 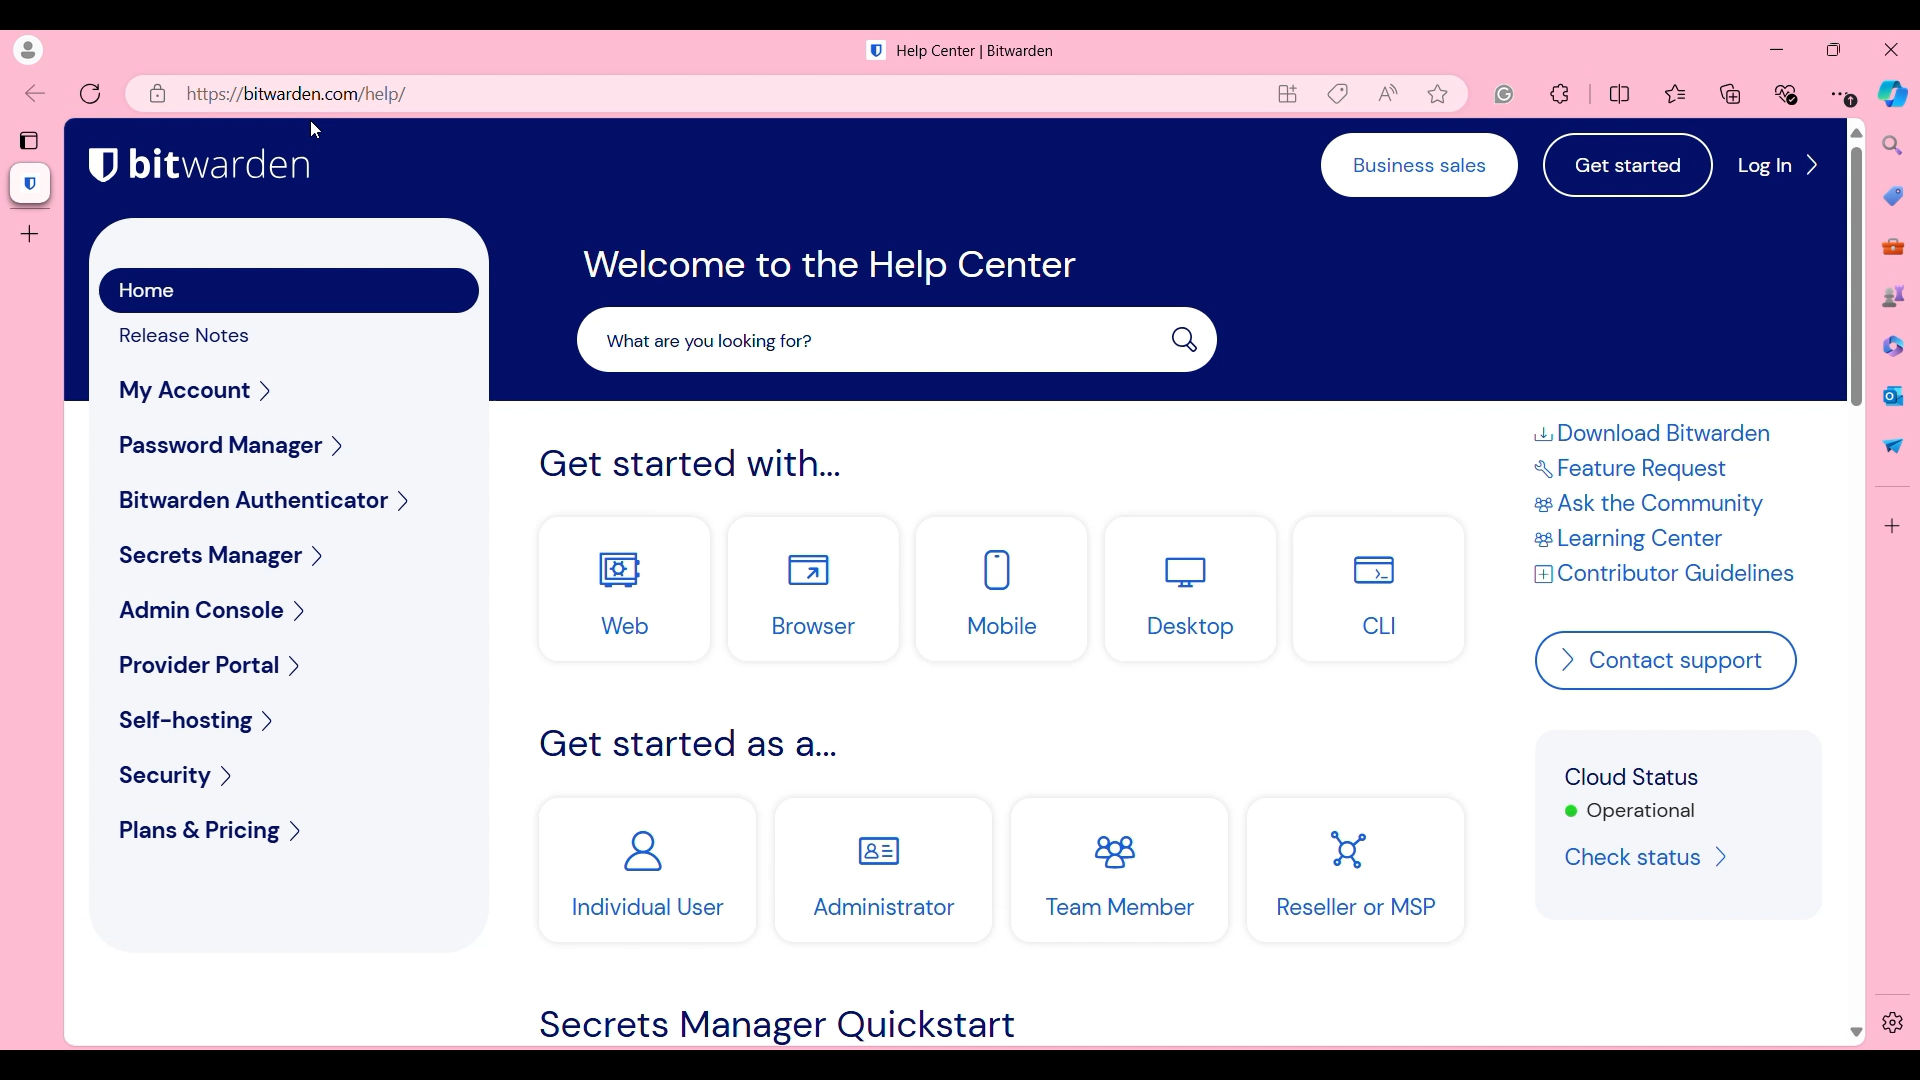 What do you see at coordinates (1894, 347) in the screenshot?
I see `Document editor` at bounding box center [1894, 347].